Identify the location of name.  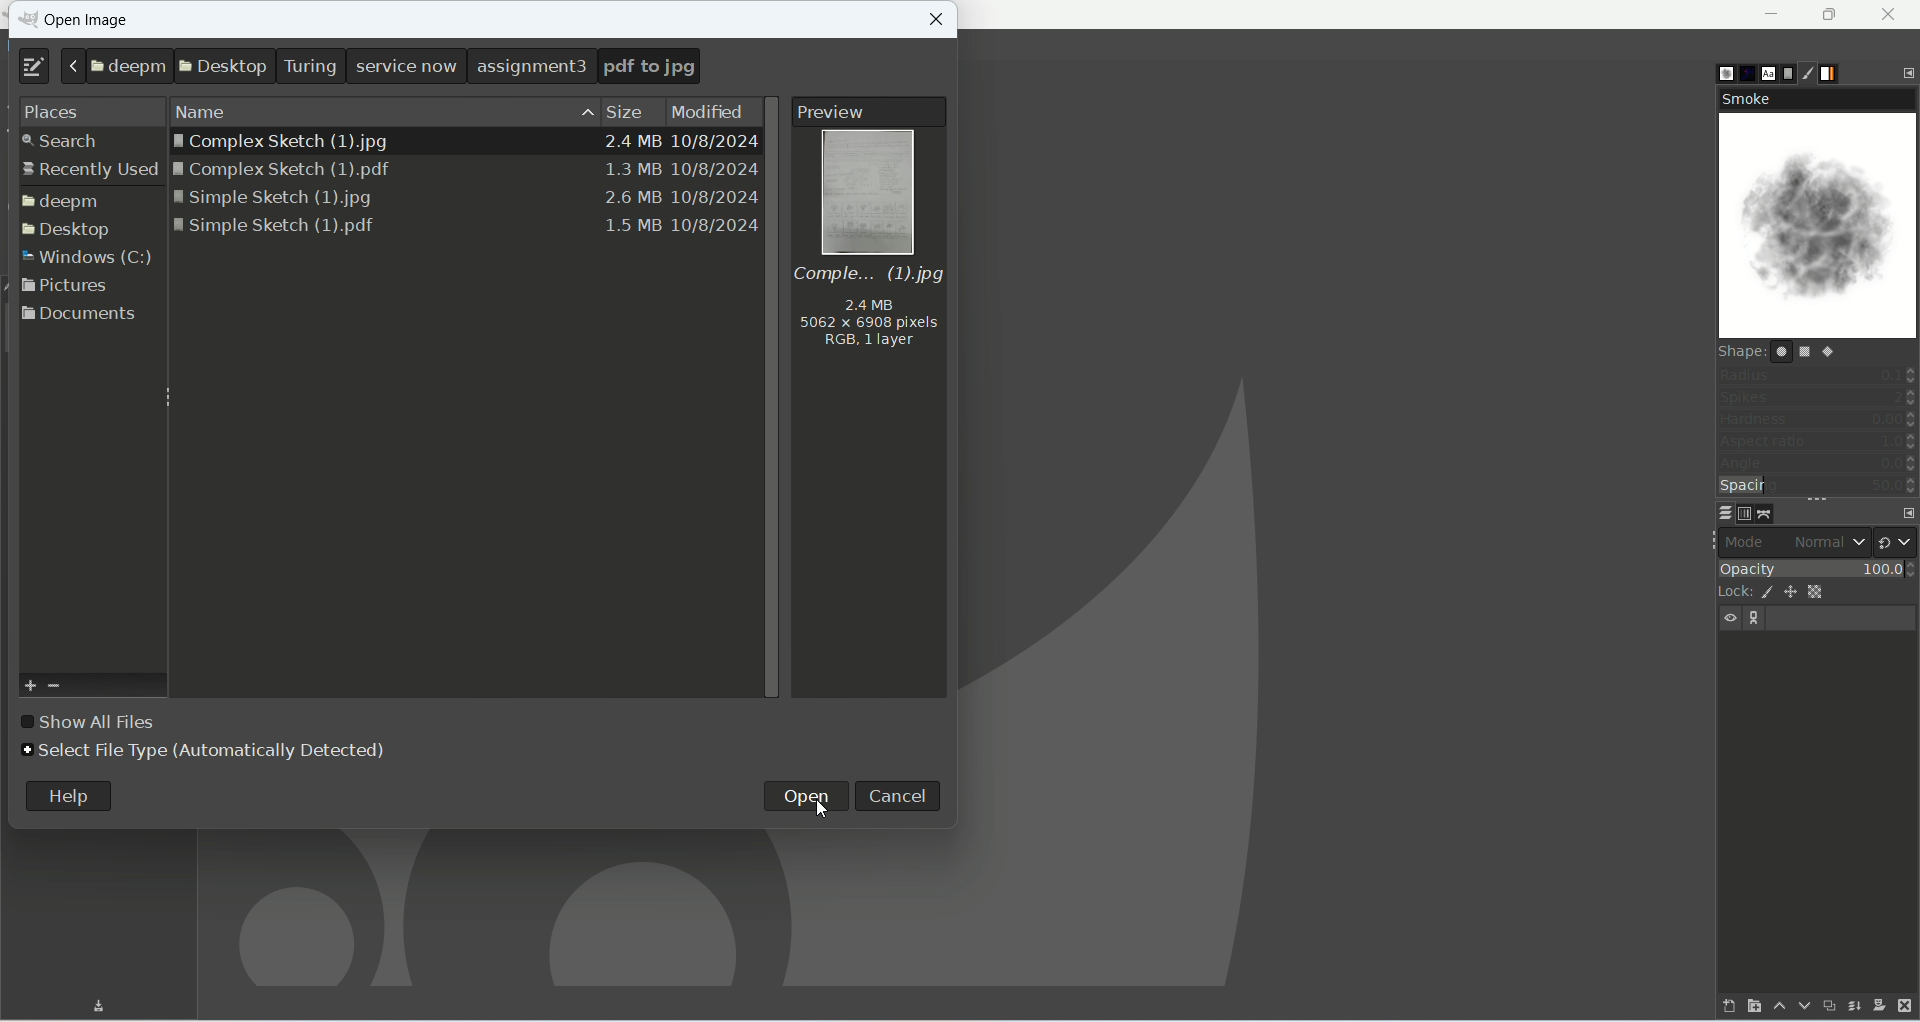
(206, 112).